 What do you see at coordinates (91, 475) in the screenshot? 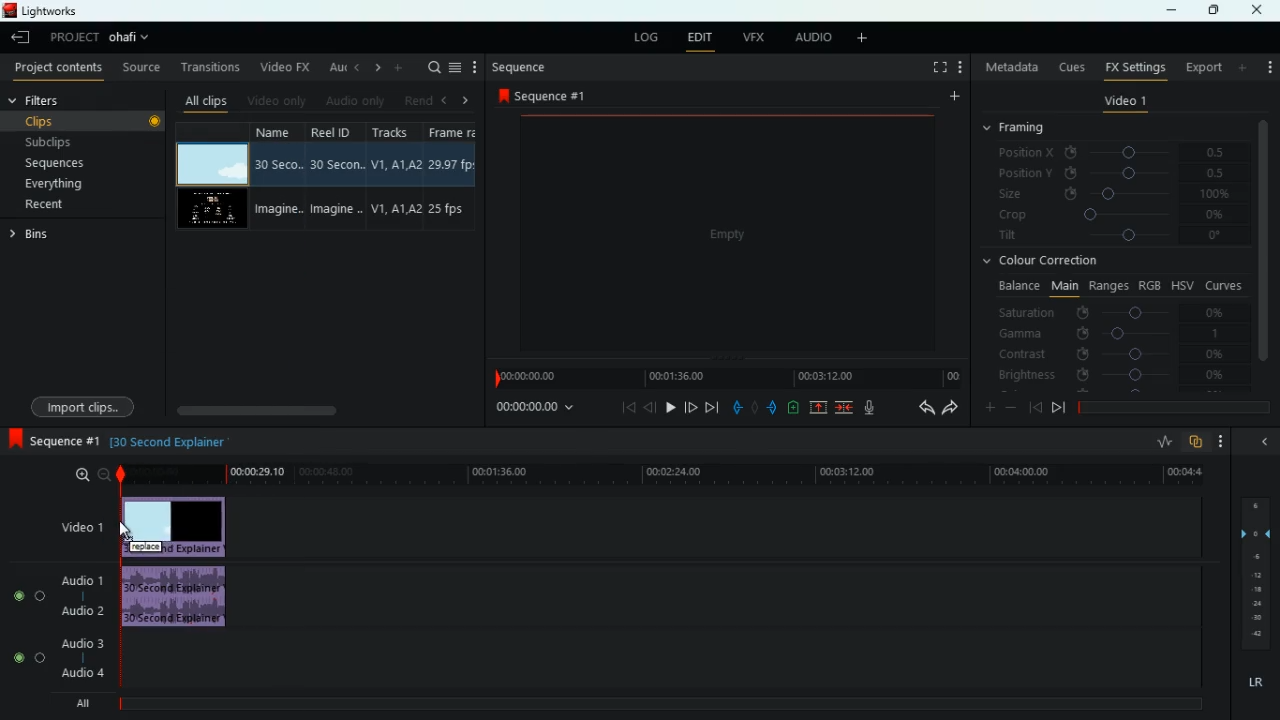
I see `zoom` at bounding box center [91, 475].